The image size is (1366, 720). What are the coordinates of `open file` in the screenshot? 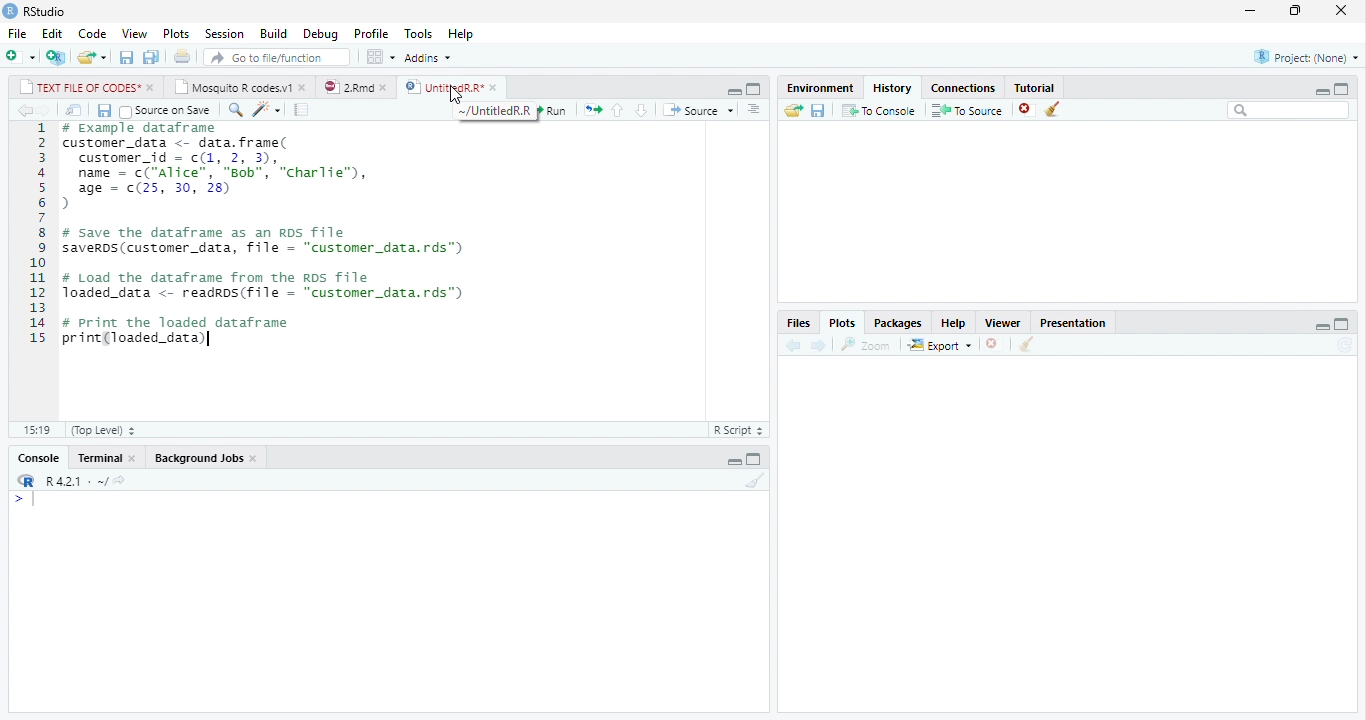 It's located at (92, 57).